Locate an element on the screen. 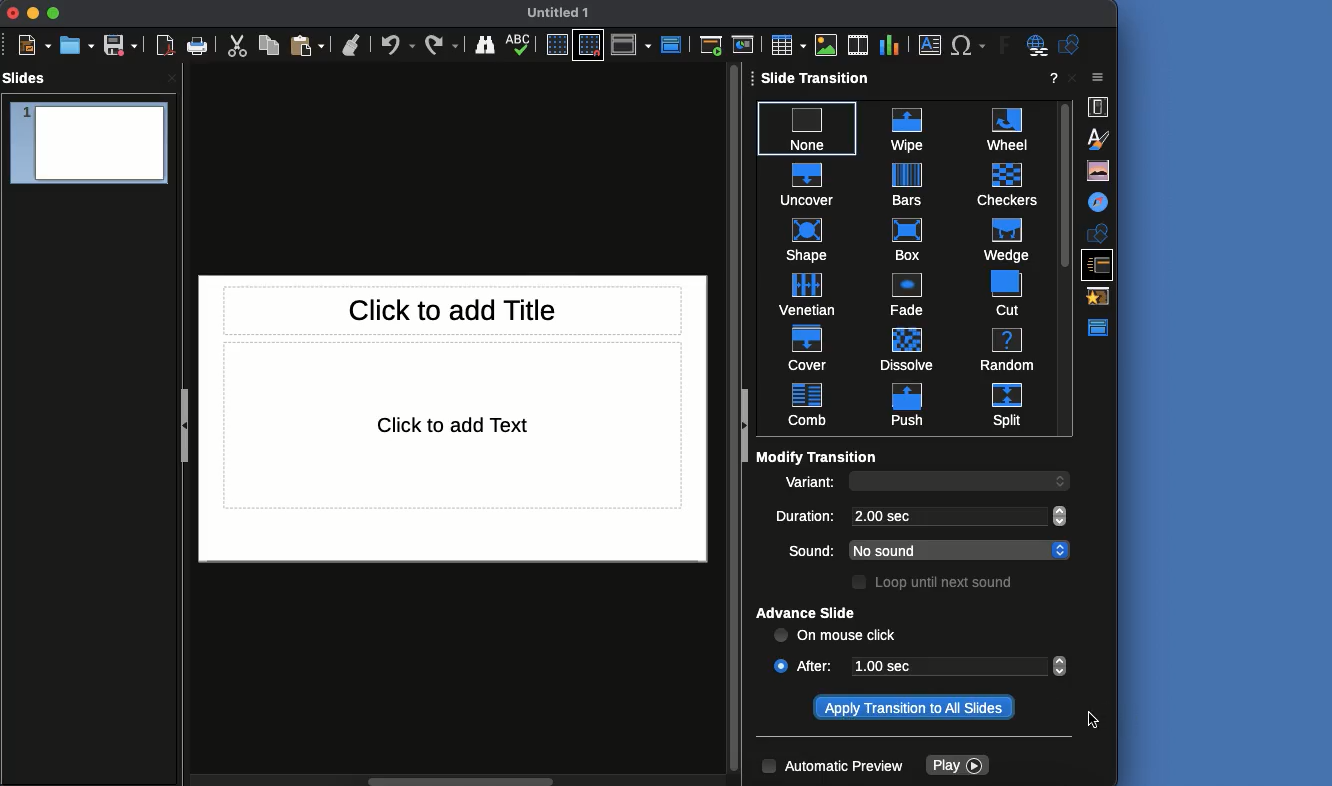 Image resolution: width=1332 pixels, height=786 pixels. shape is located at coordinates (806, 238).